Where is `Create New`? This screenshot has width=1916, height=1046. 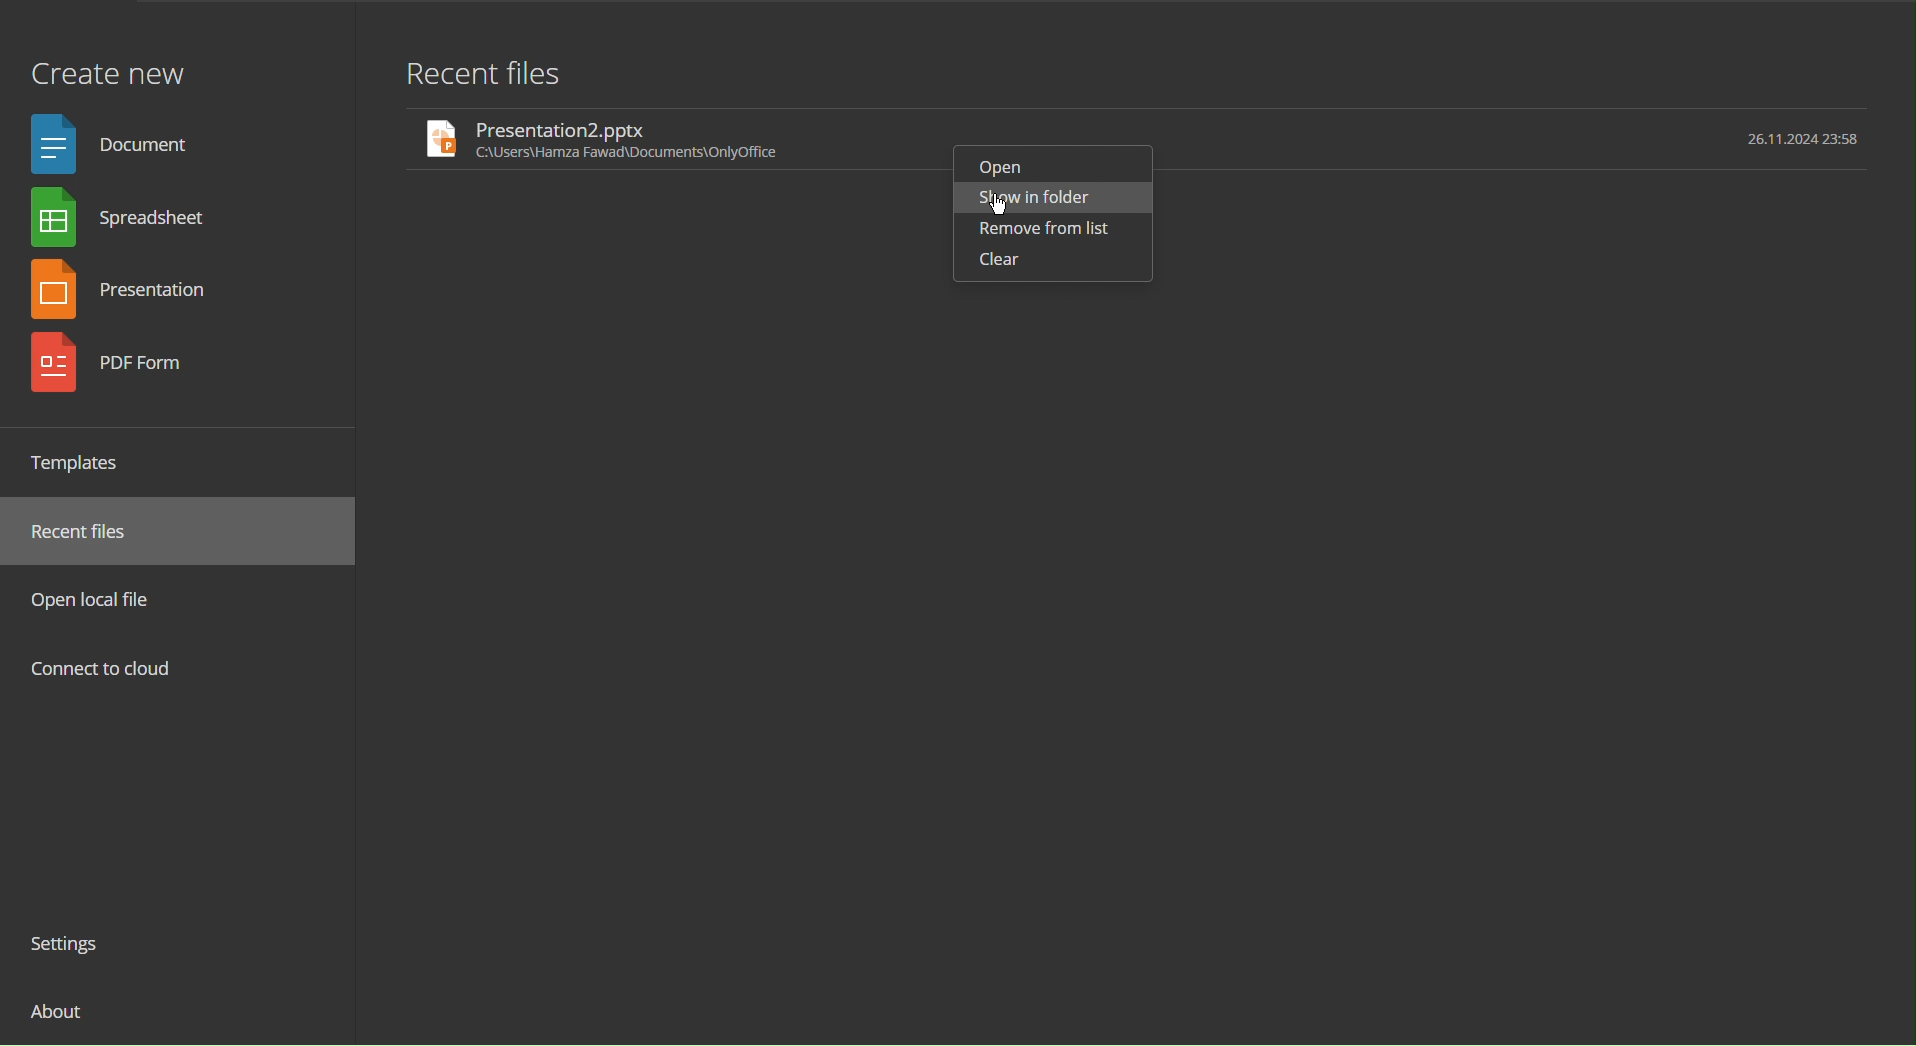 Create New is located at coordinates (107, 63).